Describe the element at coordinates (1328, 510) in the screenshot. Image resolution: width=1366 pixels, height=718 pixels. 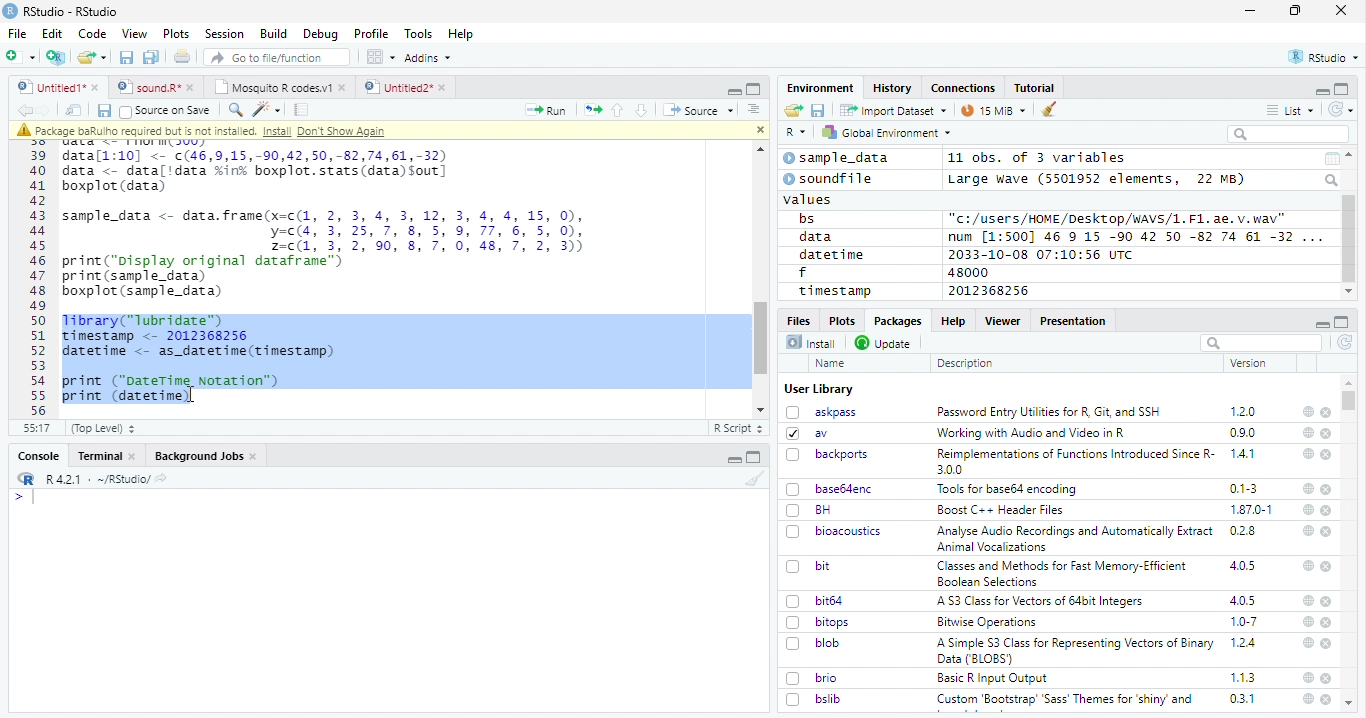
I see `close` at that location.